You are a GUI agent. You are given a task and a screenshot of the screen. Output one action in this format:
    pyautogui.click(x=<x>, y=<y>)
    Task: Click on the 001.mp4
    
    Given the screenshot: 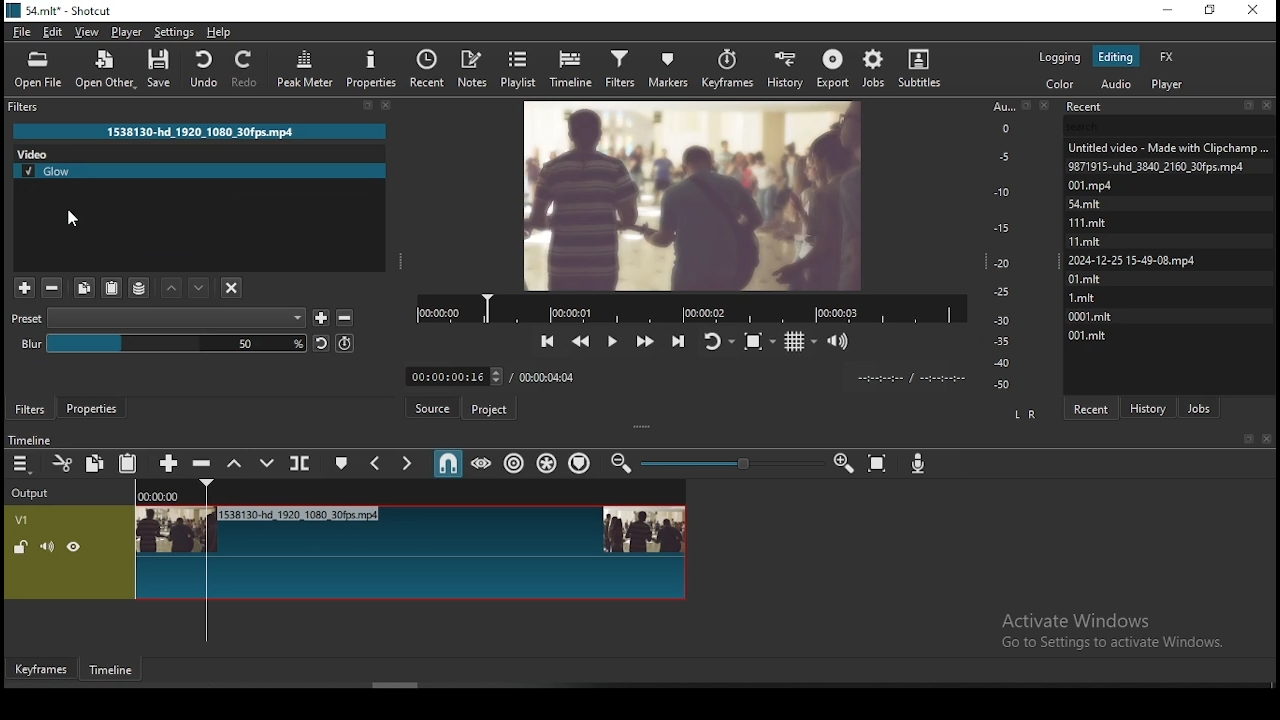 What is the action you would take?
    pyautogui.click(x=1112, y=185)
    